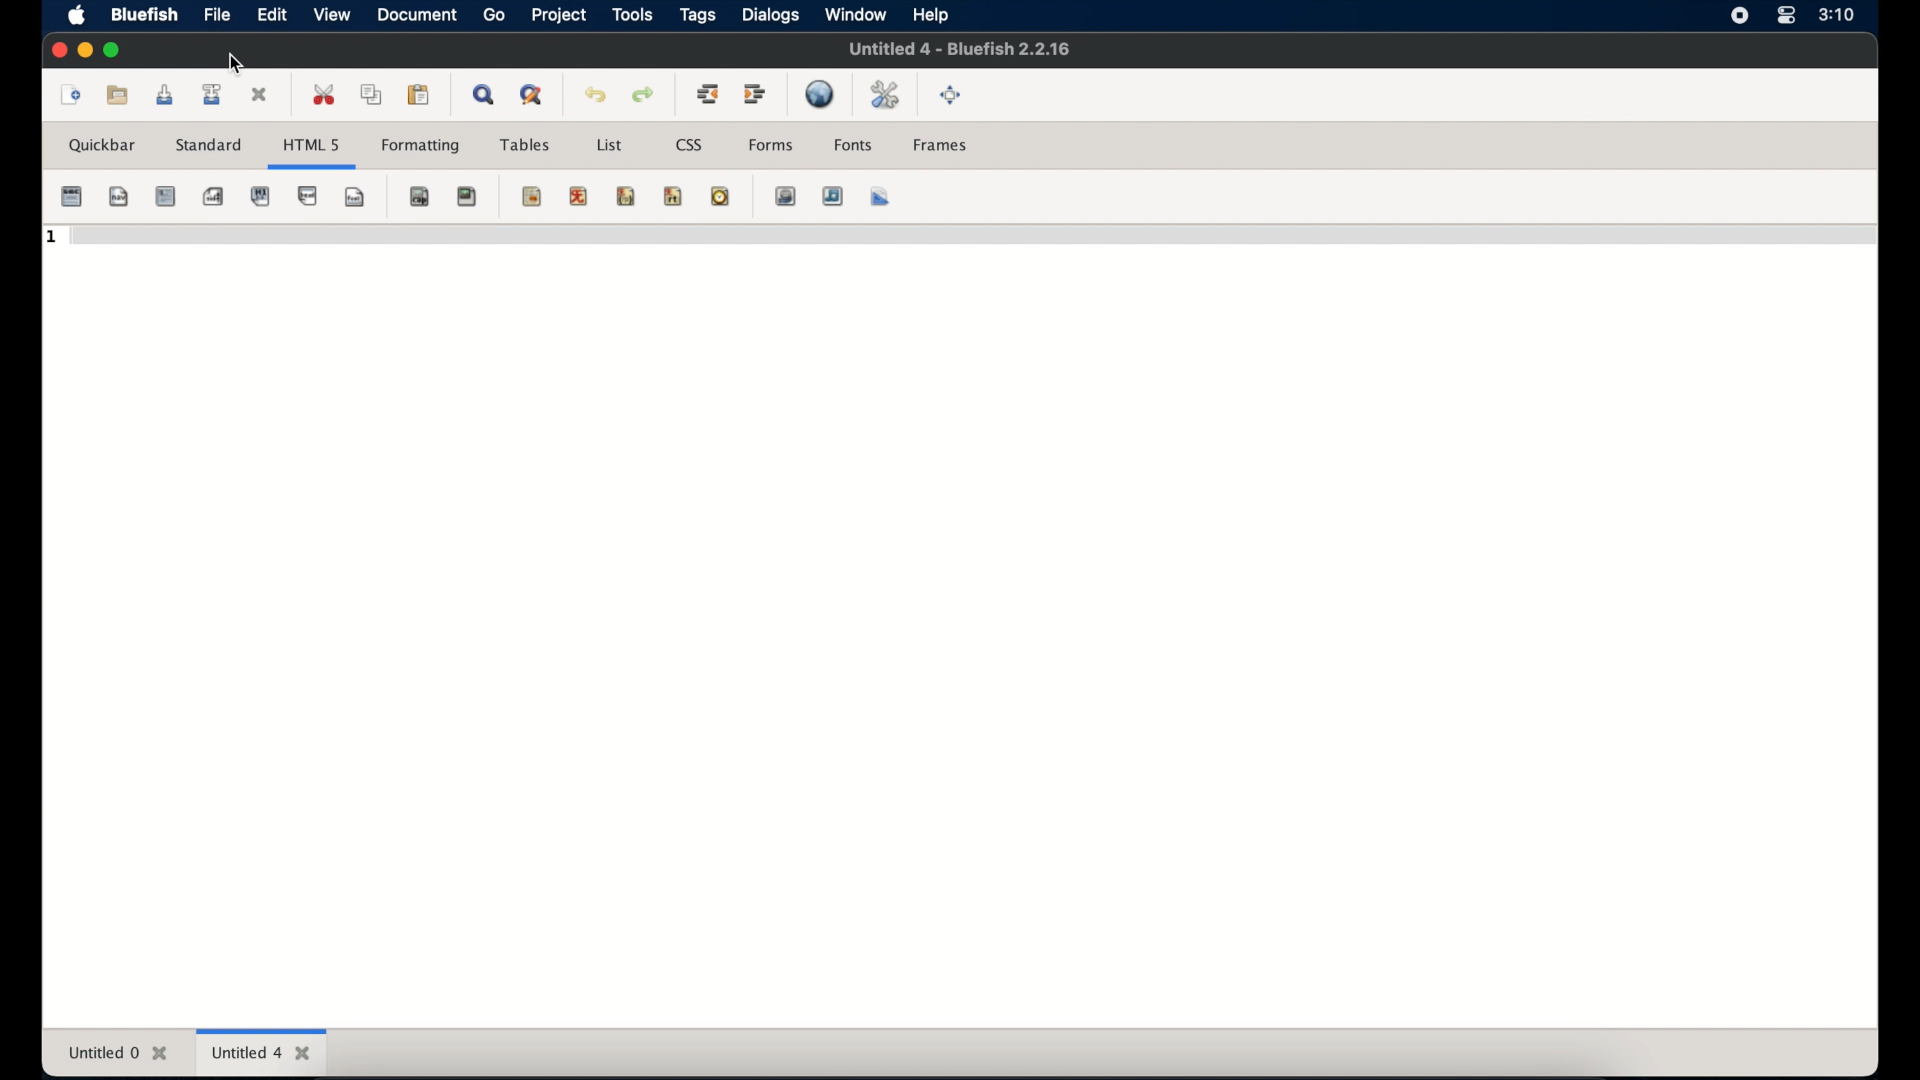 The image size is (1920, 1080). I want to click on frames, so click(942, 145).